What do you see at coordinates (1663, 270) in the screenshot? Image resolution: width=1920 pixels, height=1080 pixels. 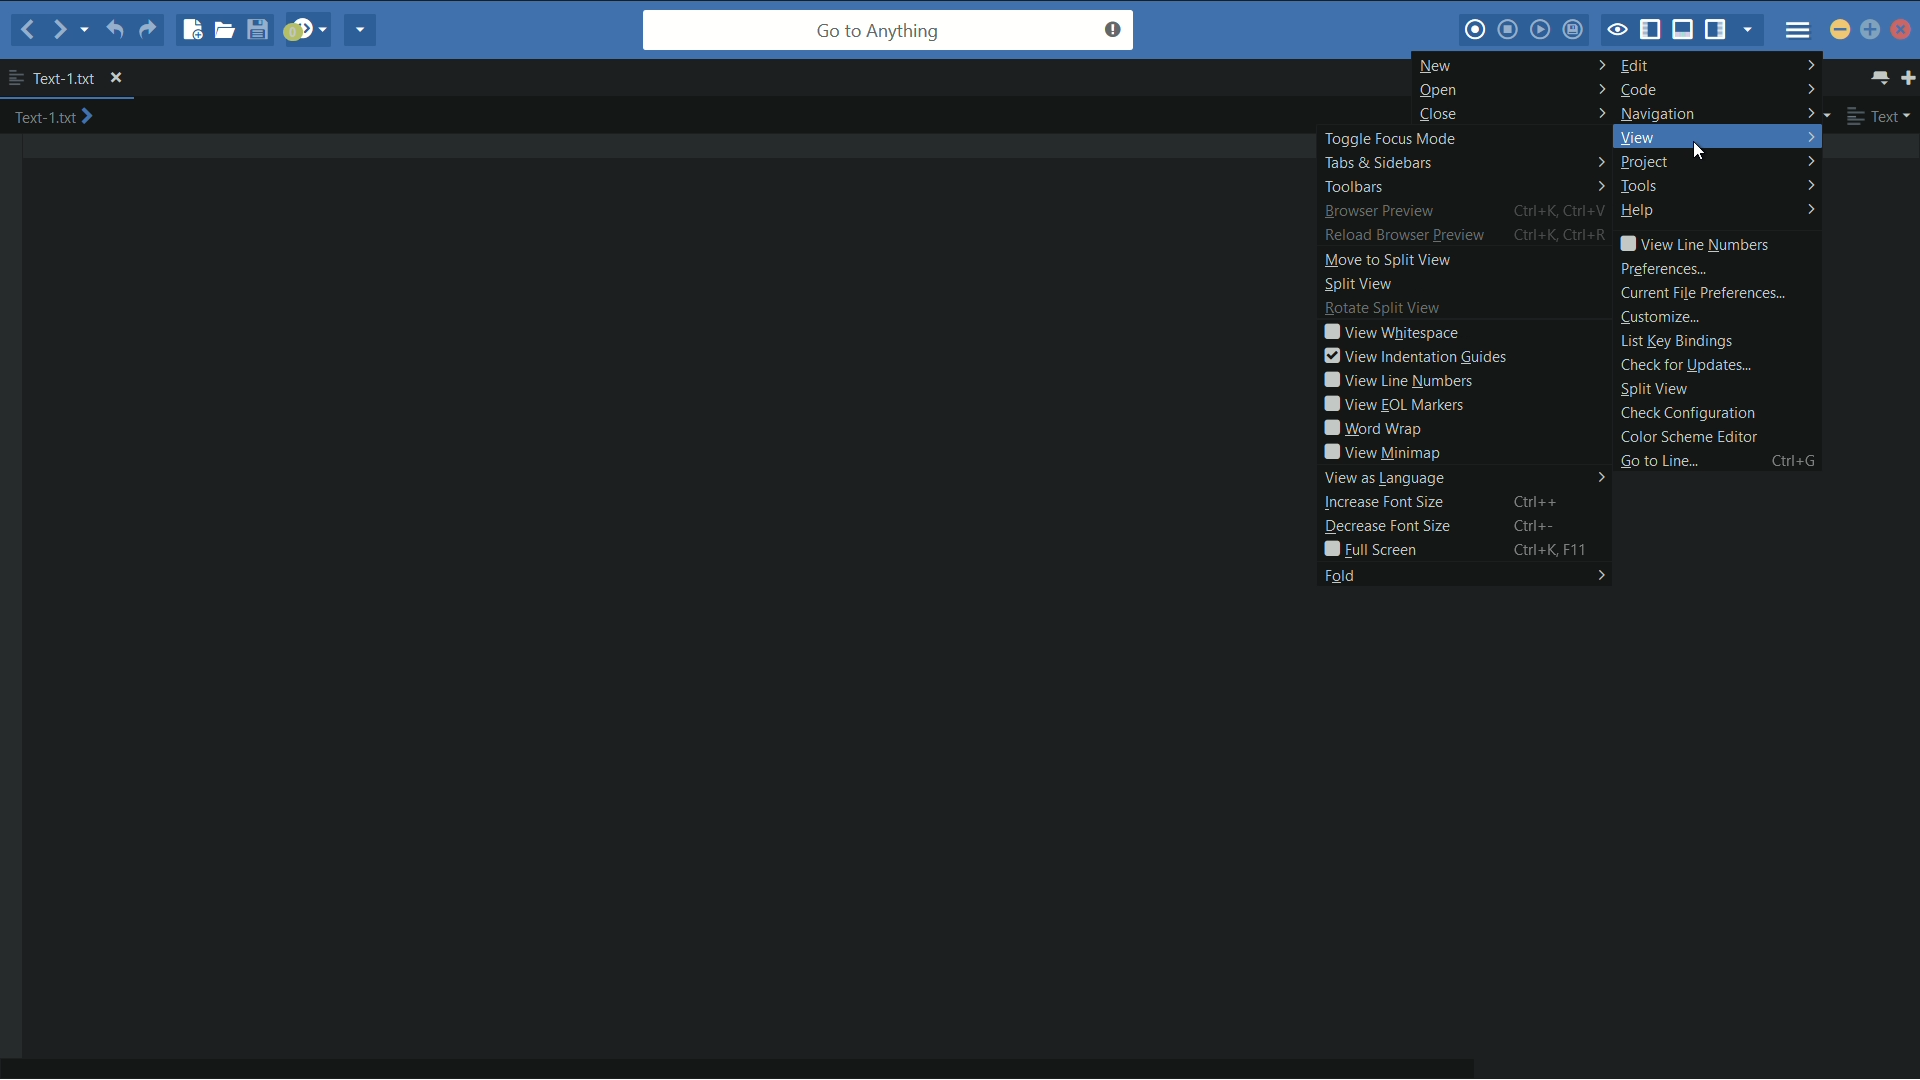 I see `preferences` at bounding box center [1663, 270].